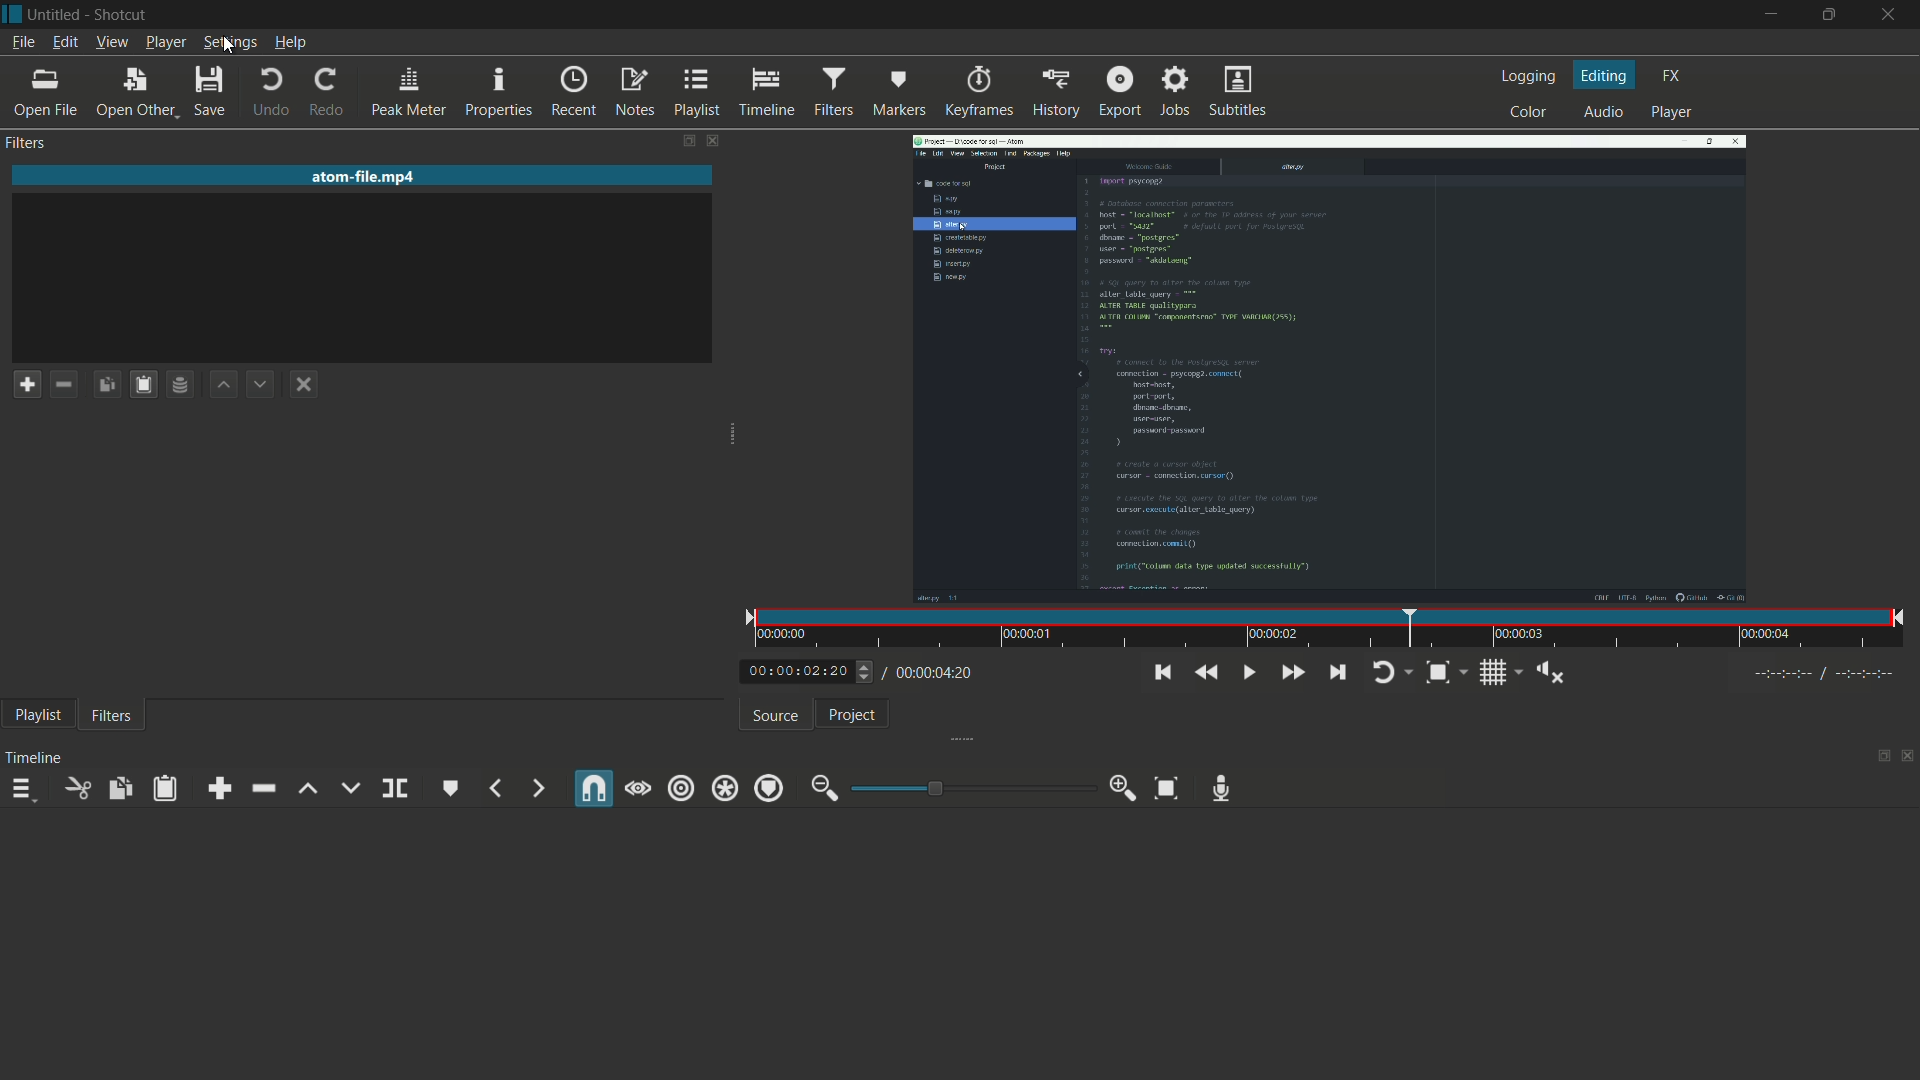  What do you see at coordinates (1908, 758) in the screenshot?
I see `close timeline` at bounding box center [1908, 758].